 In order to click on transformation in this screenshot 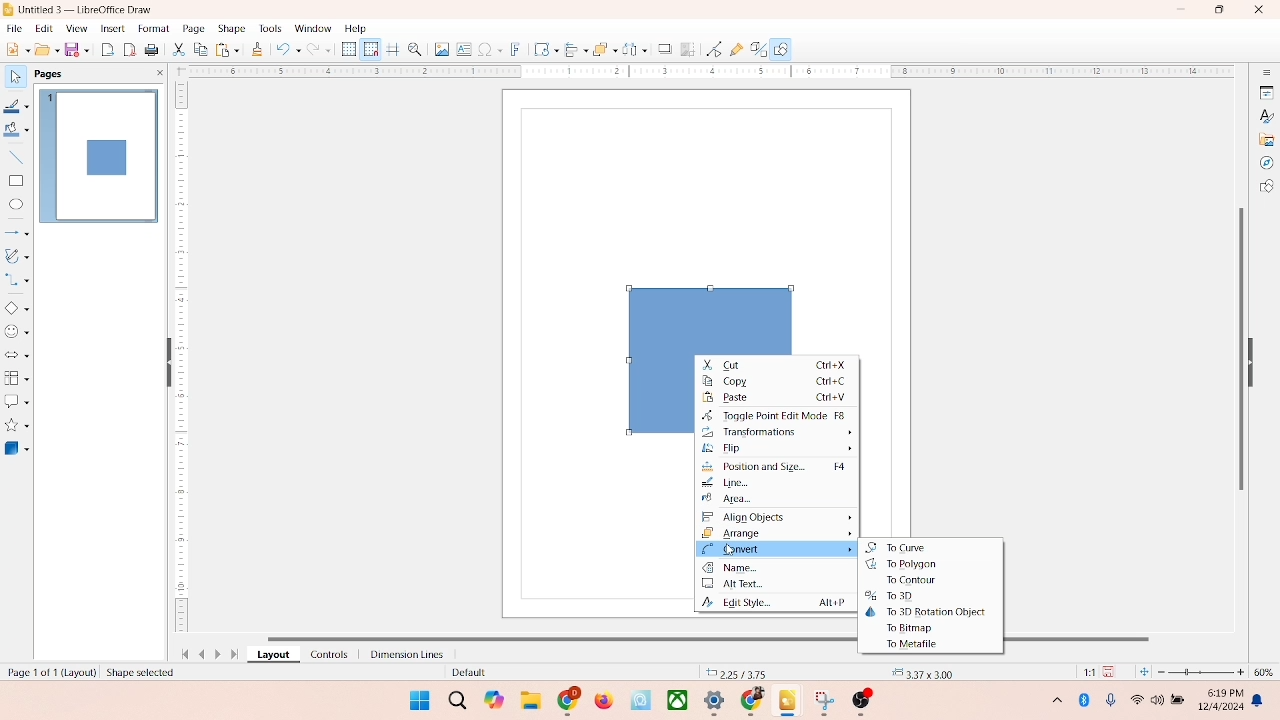, I will do `click(541, 49)`.